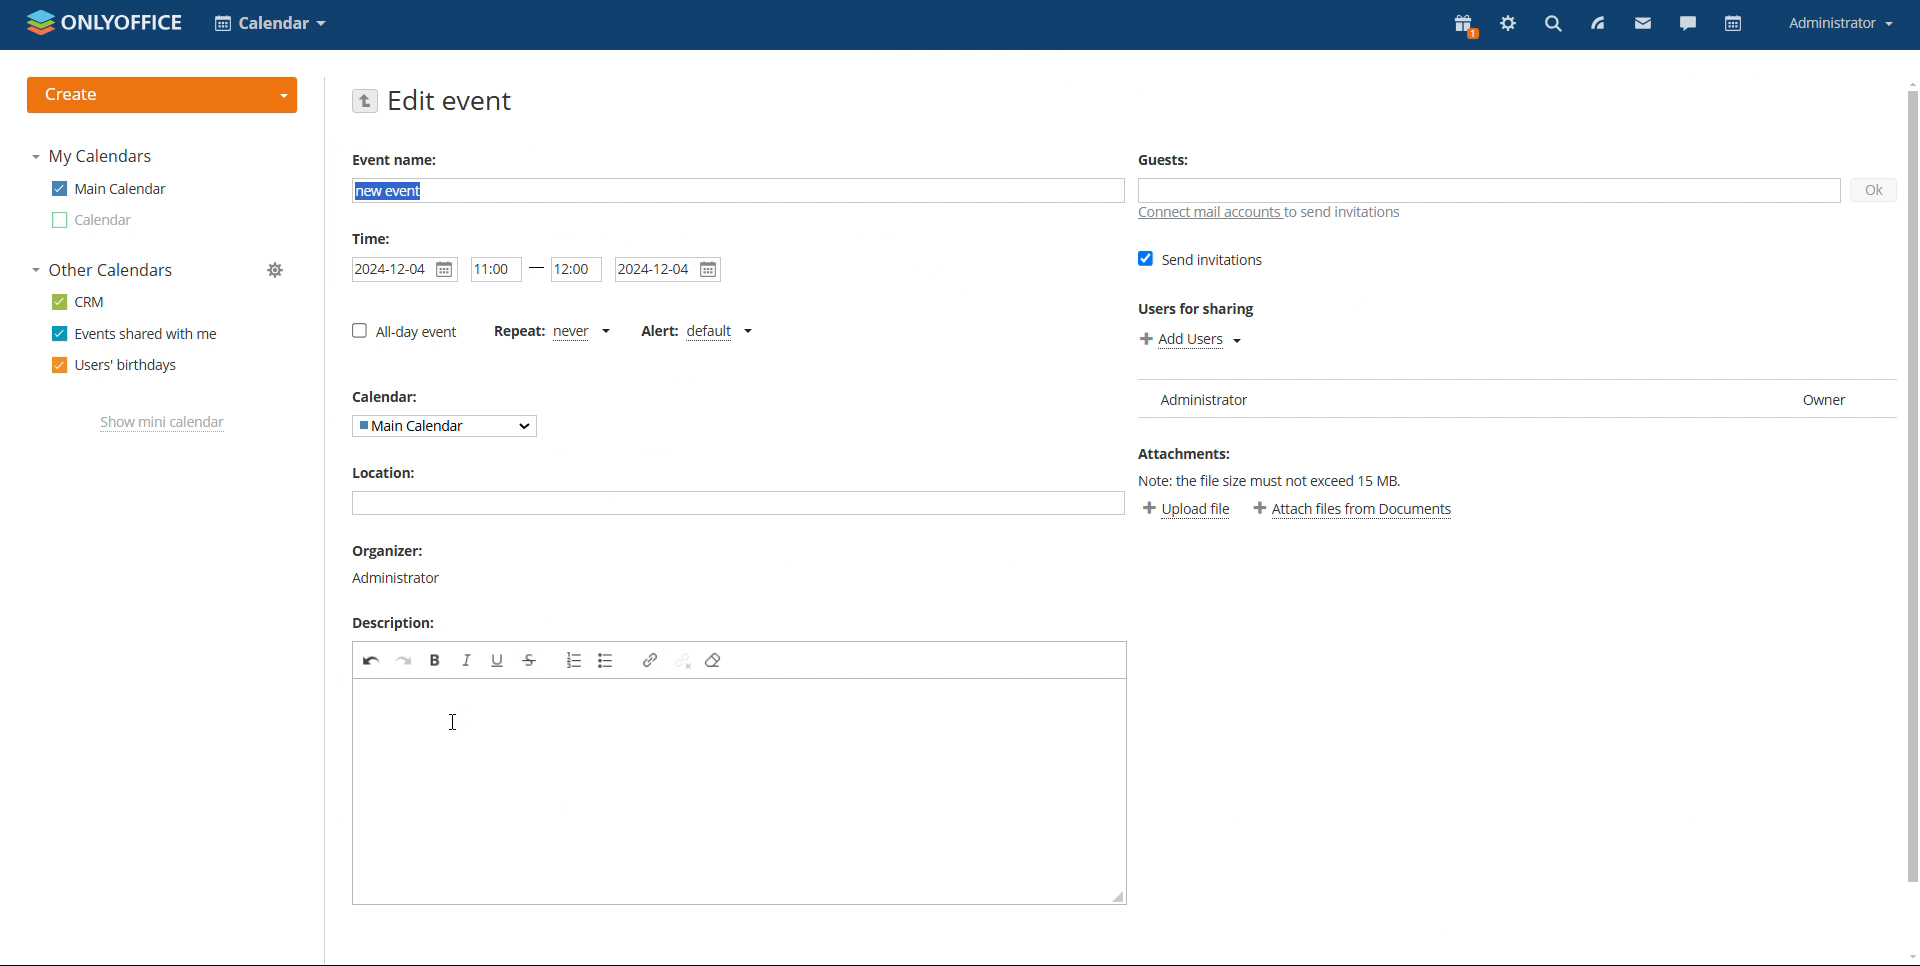 This screenshot has height=966, width=1920. What do you see at coordinates (269, 23) in the screenshot?
I see `select application` at bounding box center [269, 23].